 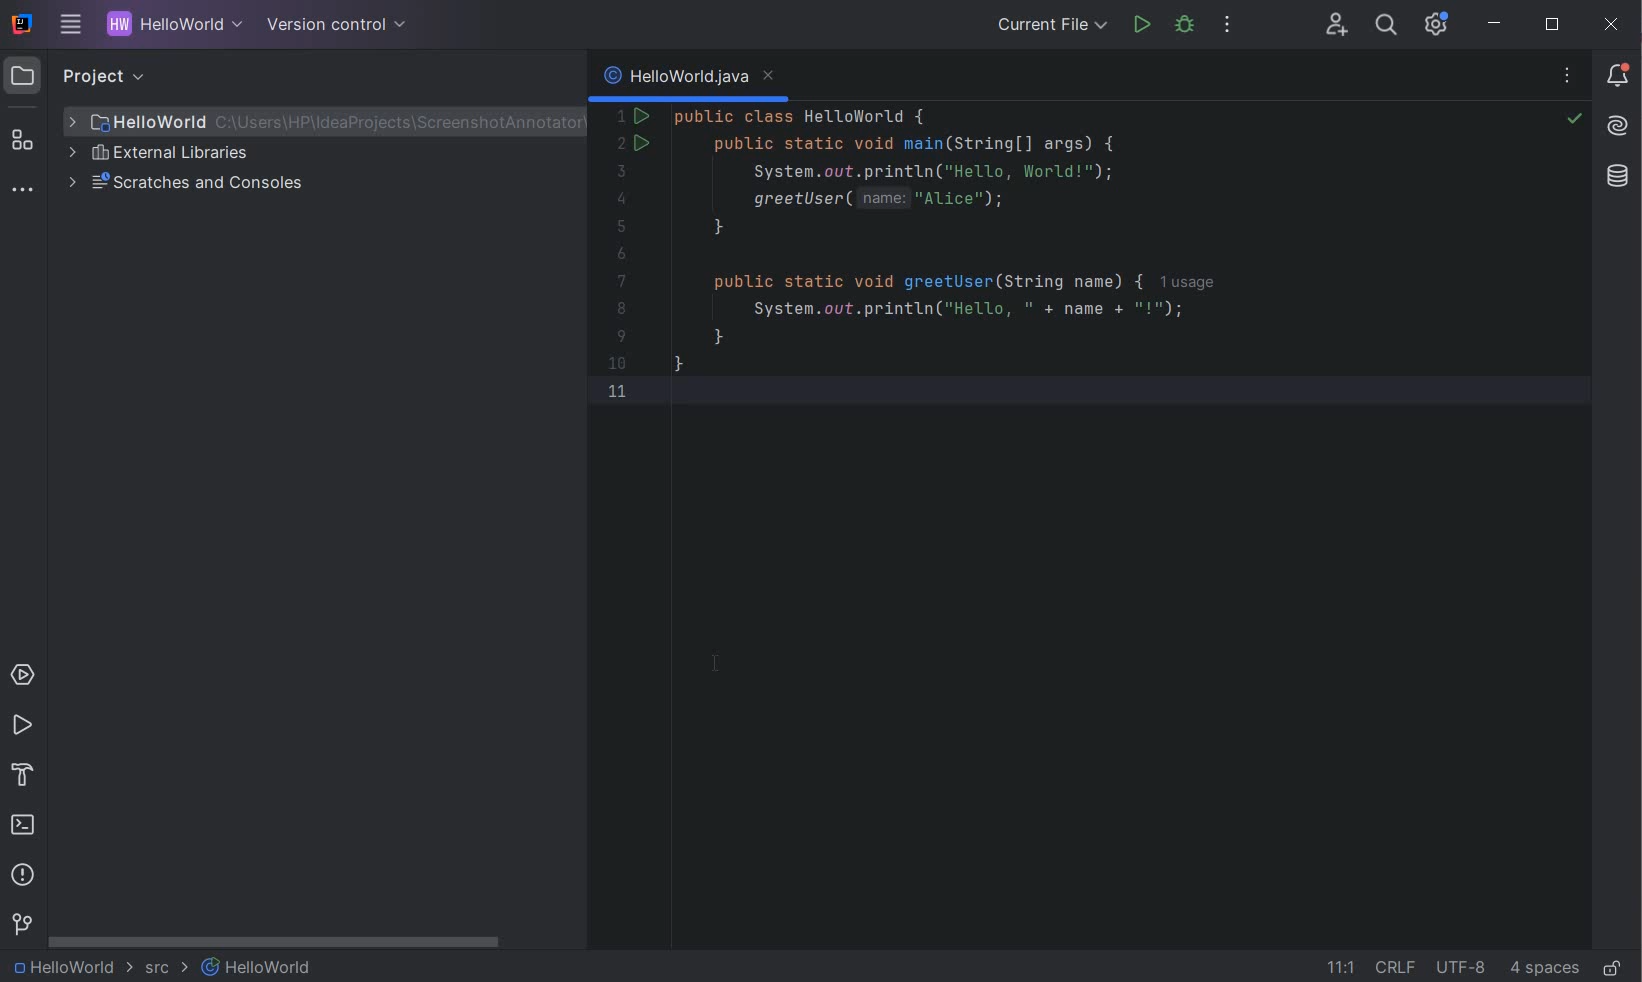 I want to click on FILE NAME, so click(x=258, y=967).